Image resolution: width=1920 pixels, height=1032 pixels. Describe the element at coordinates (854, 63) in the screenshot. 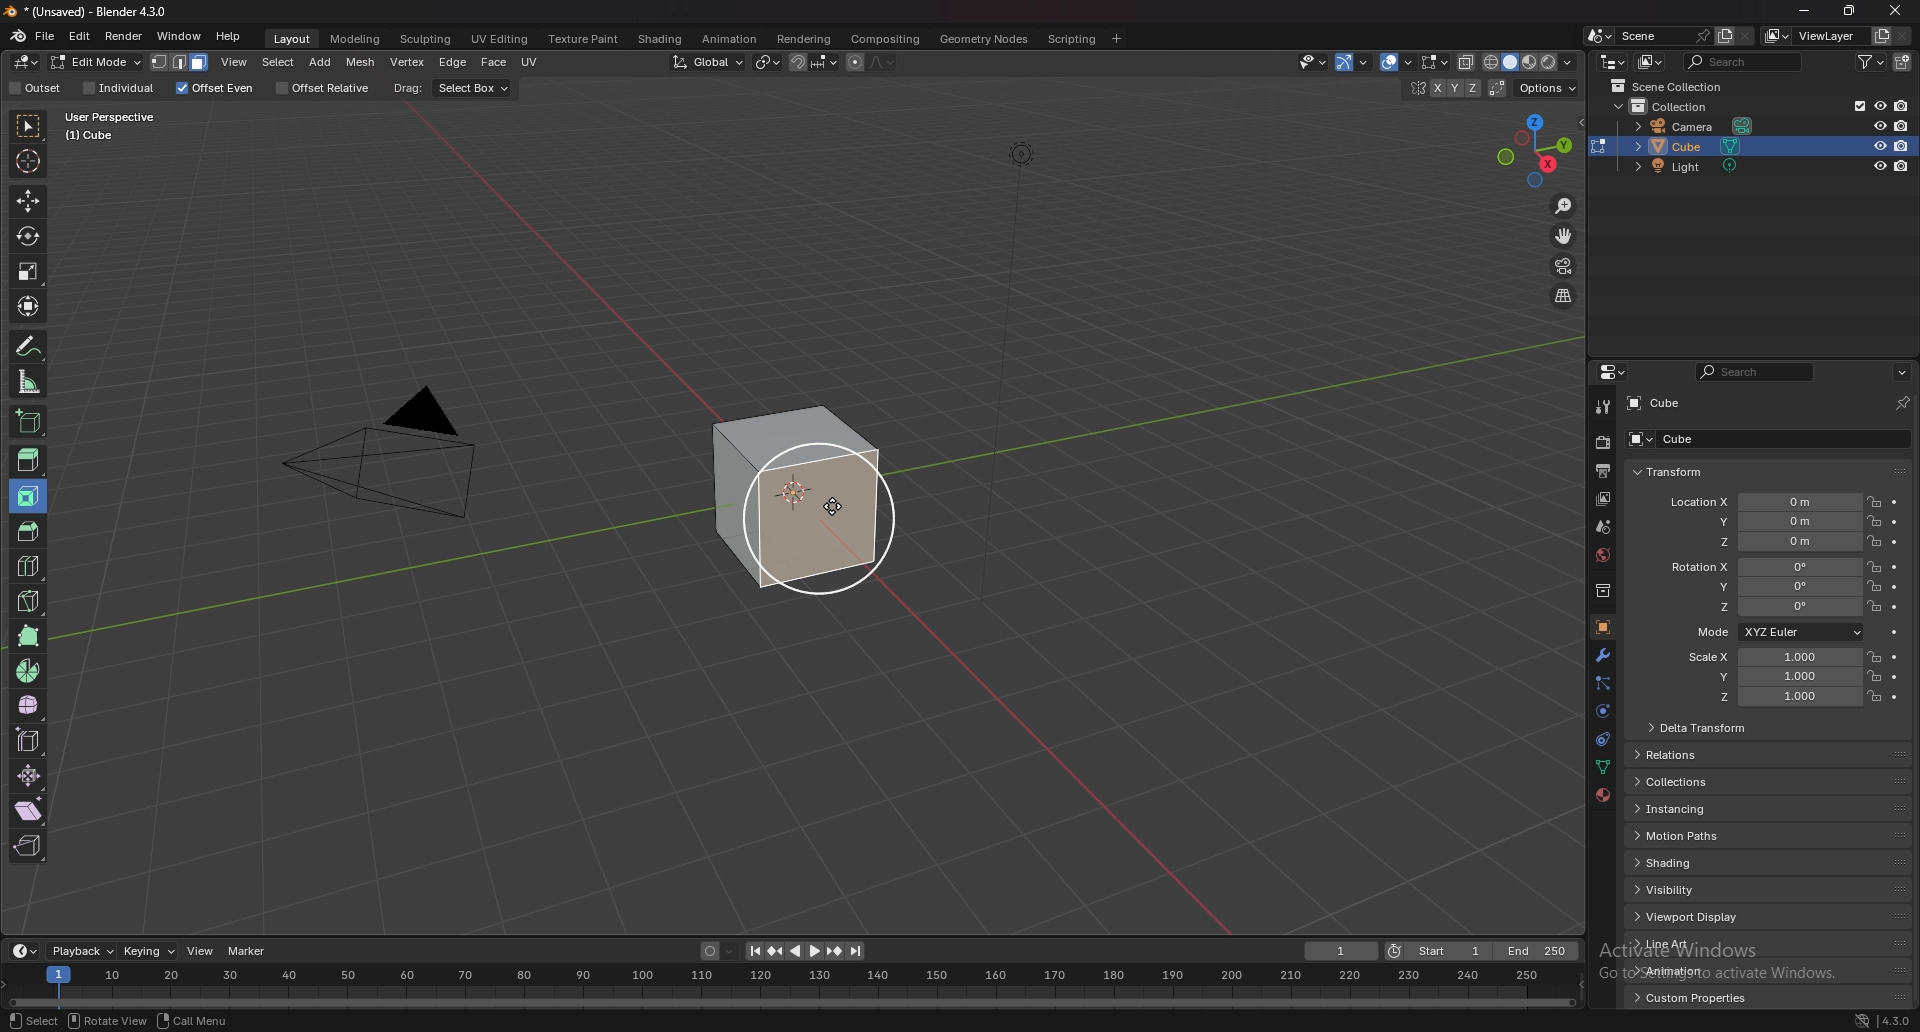

I see `proportional editing objects` at that location.